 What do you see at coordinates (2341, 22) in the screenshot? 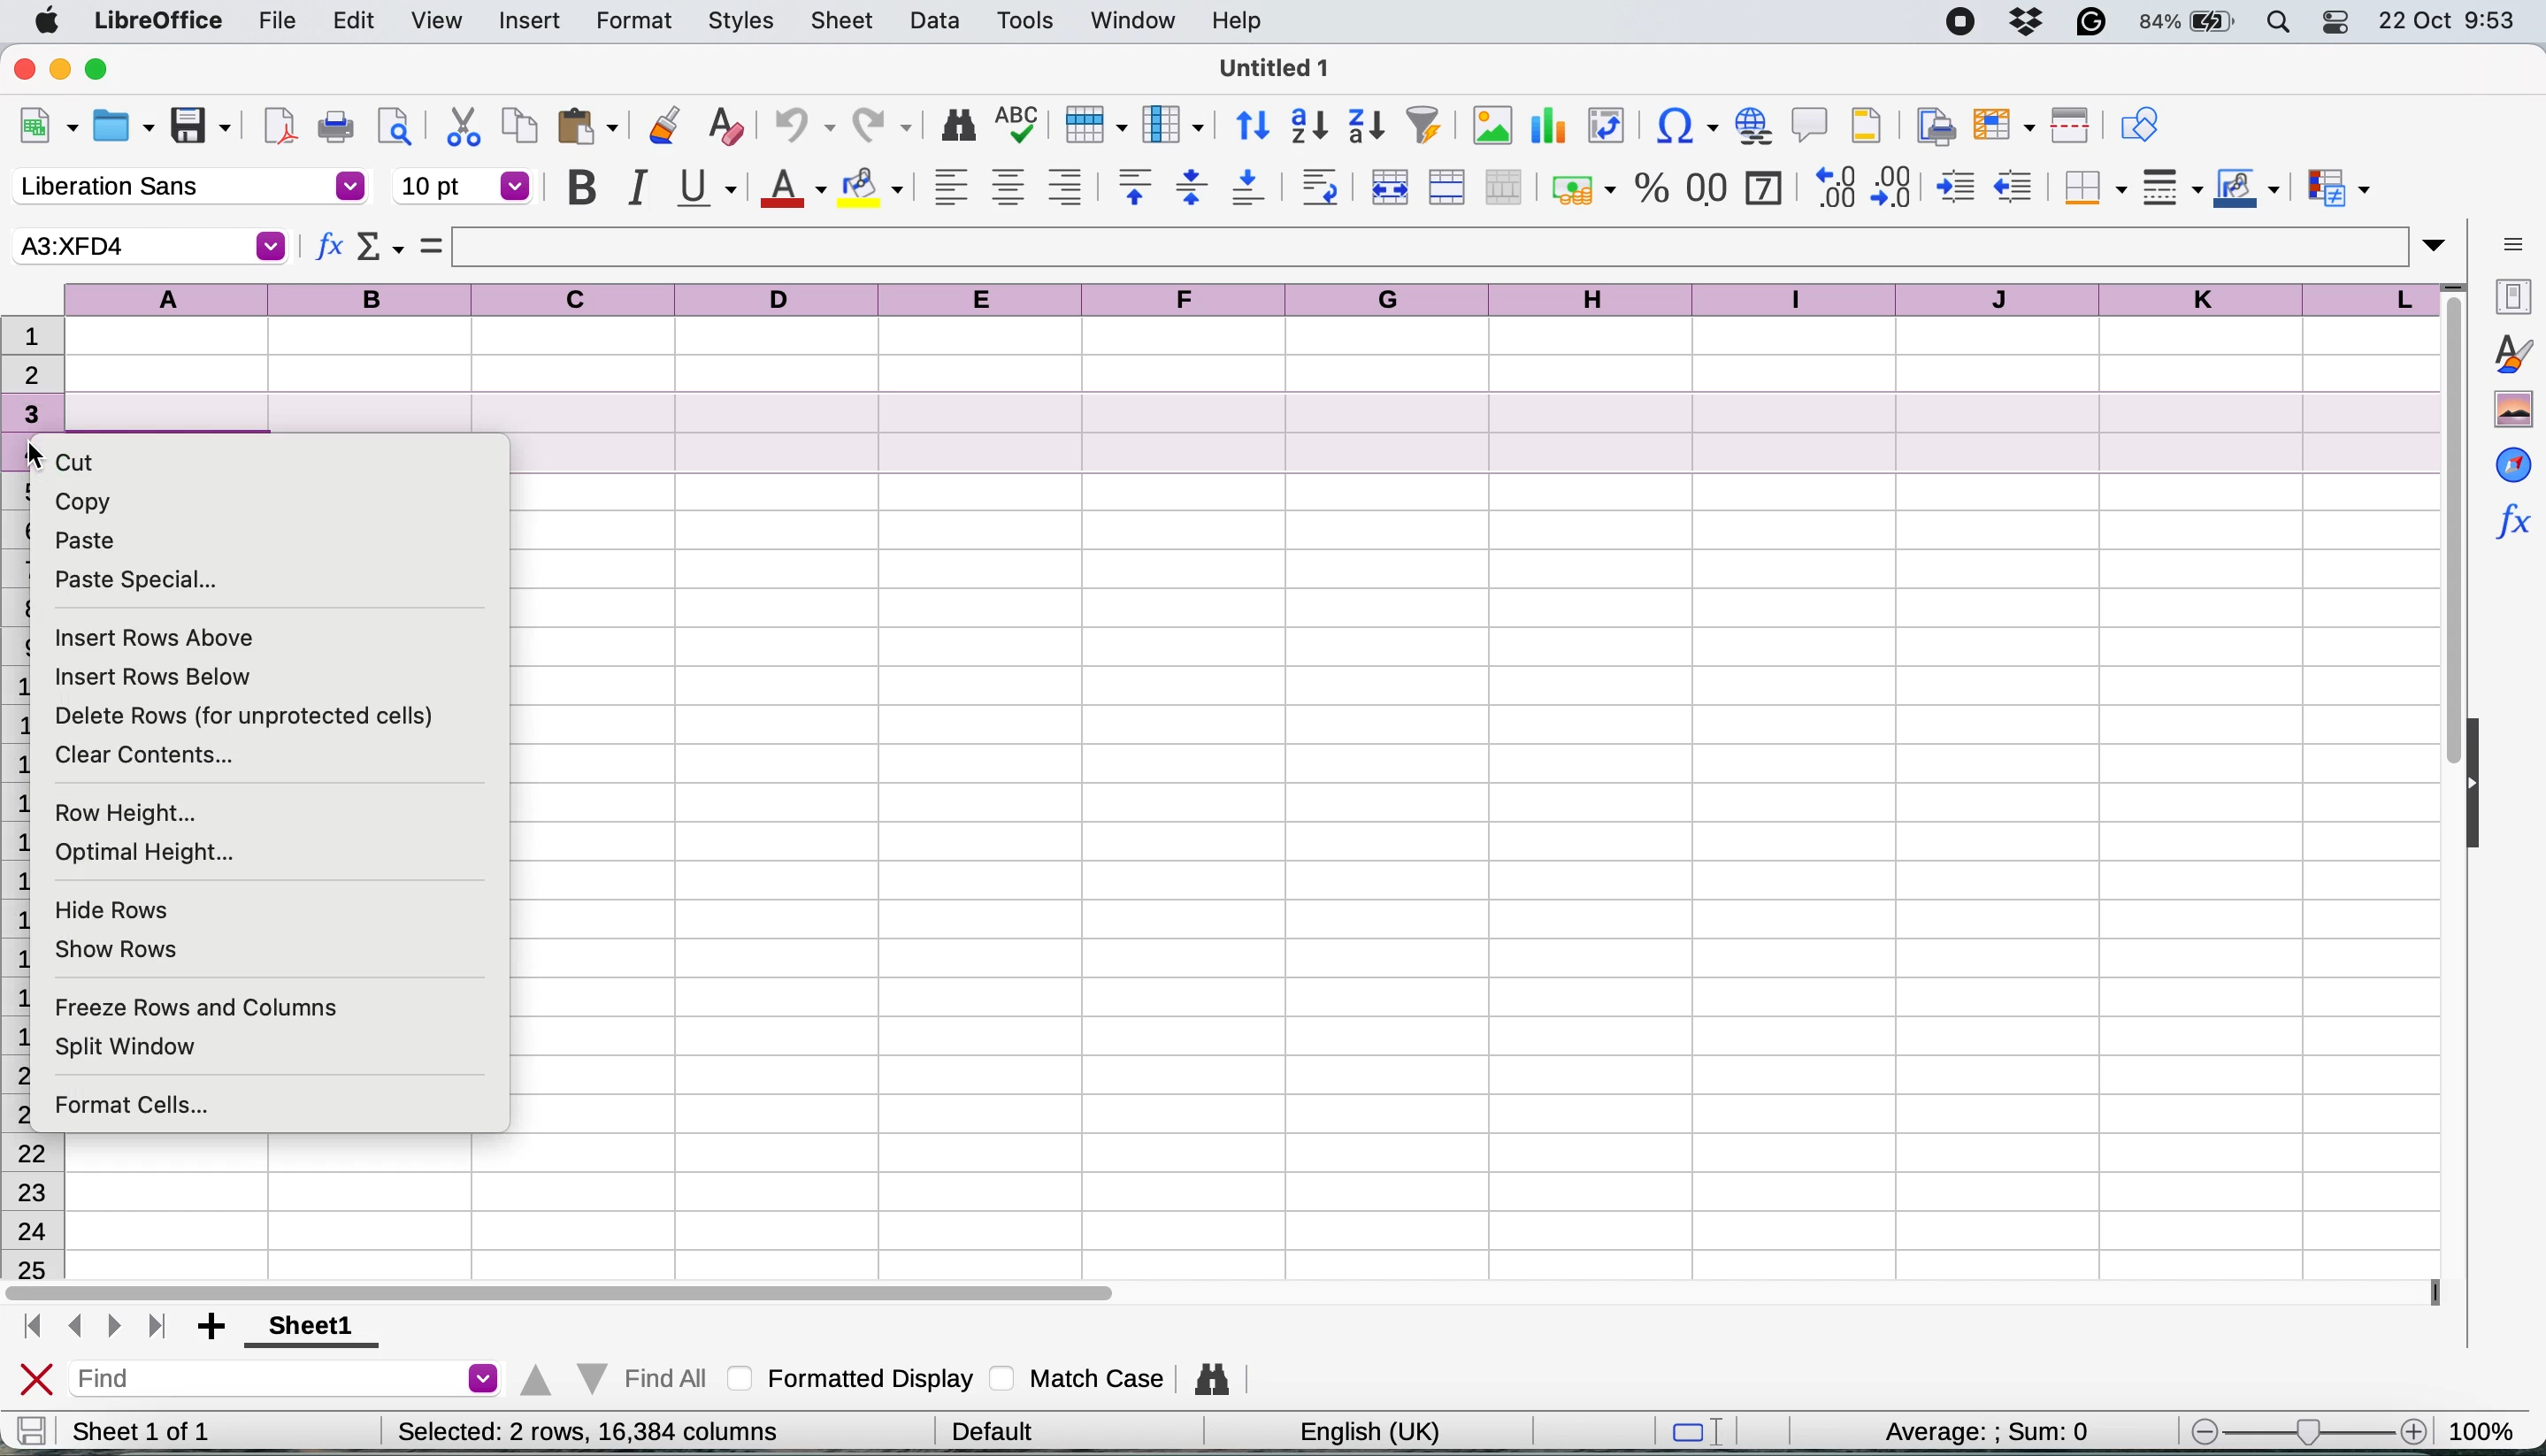
I see `control center` at bounding box center [2341, 22].